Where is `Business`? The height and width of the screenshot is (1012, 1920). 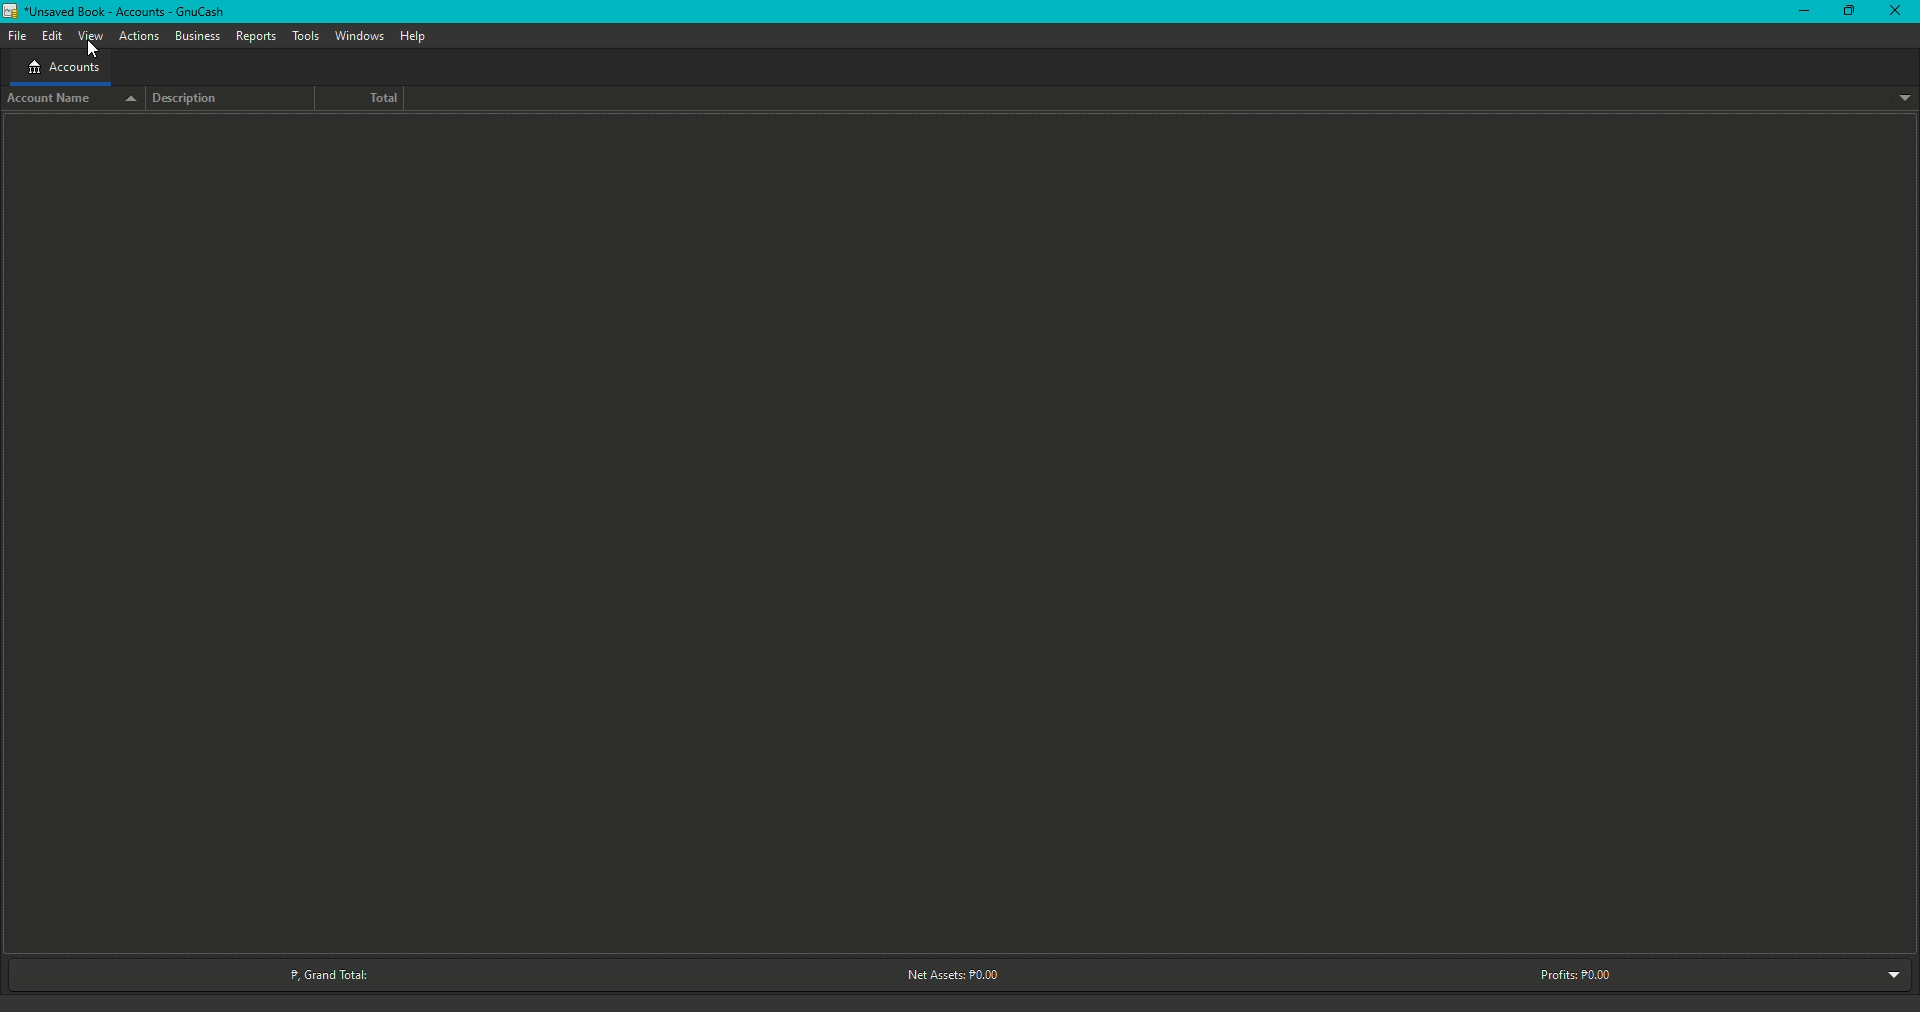 Business is located at coordinates (197, 35).